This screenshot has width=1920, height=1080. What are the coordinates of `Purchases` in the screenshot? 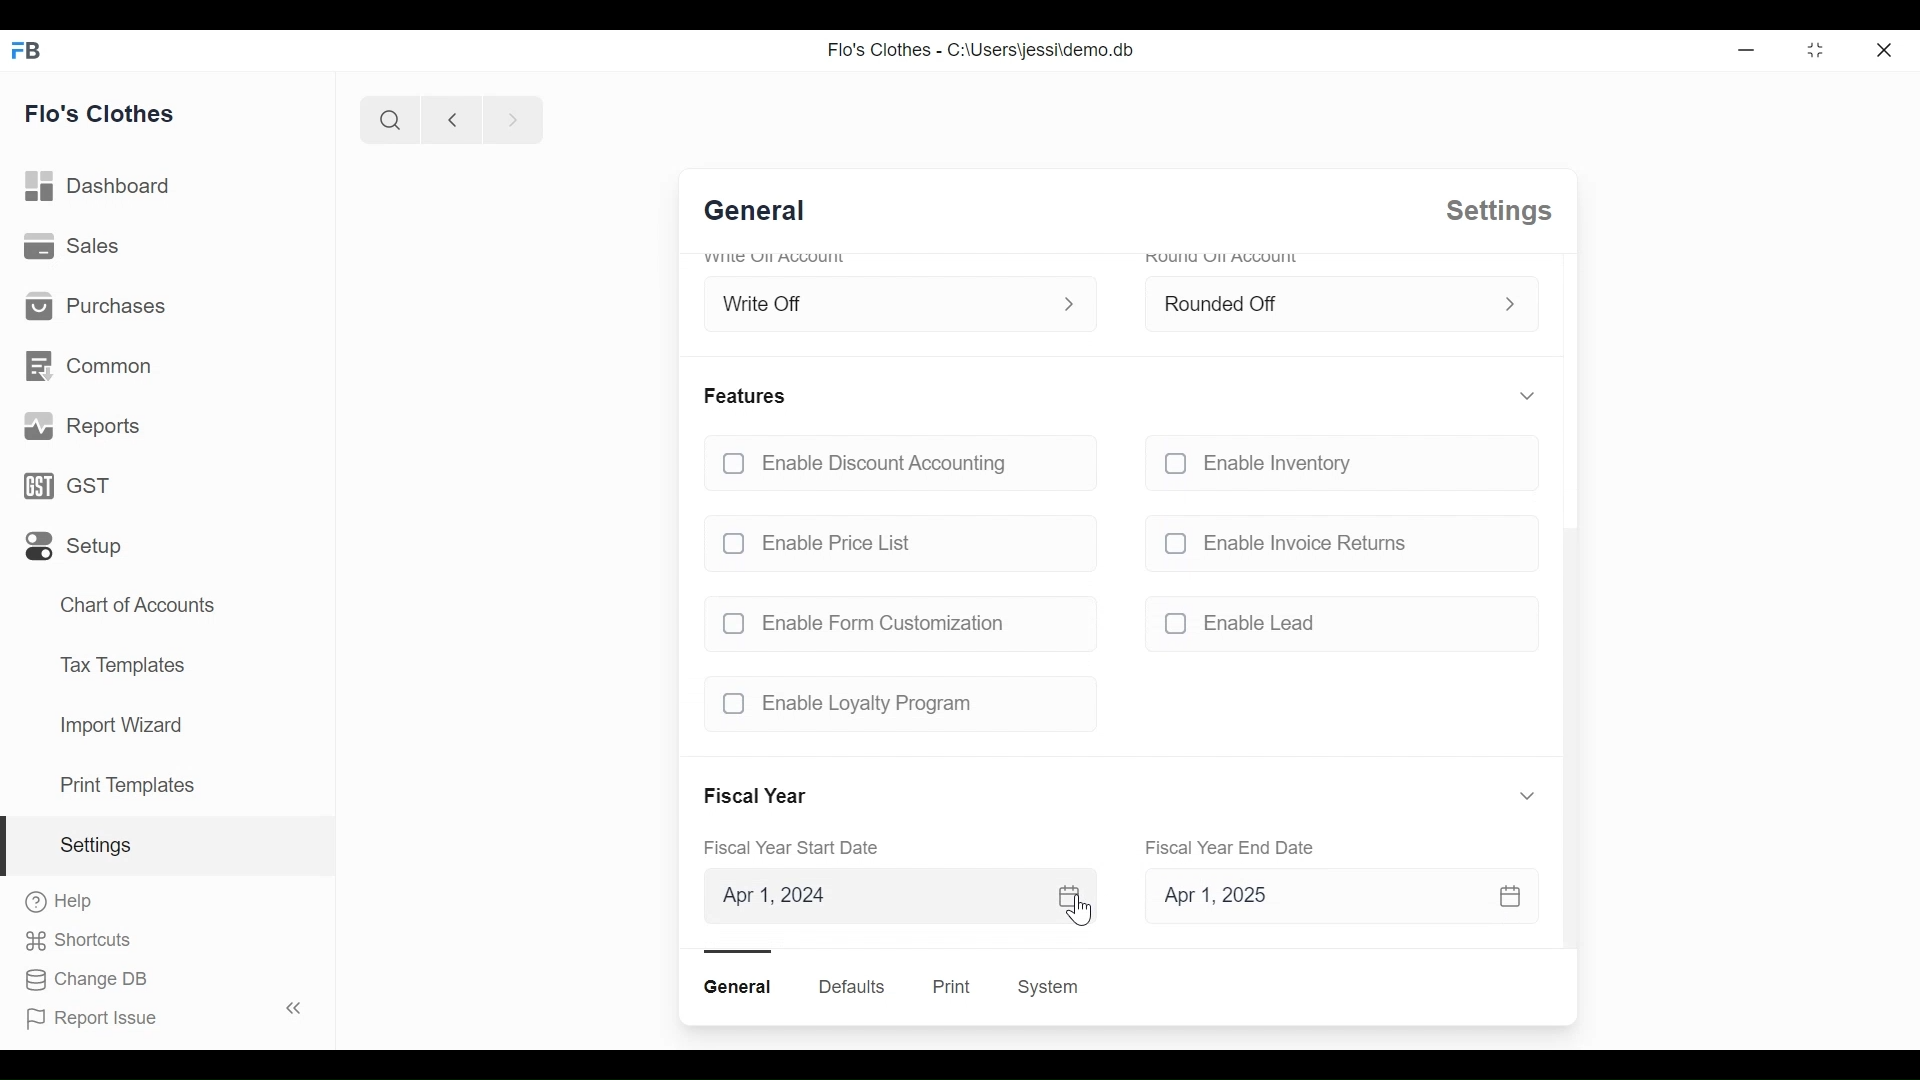 It's located at (93, 307).